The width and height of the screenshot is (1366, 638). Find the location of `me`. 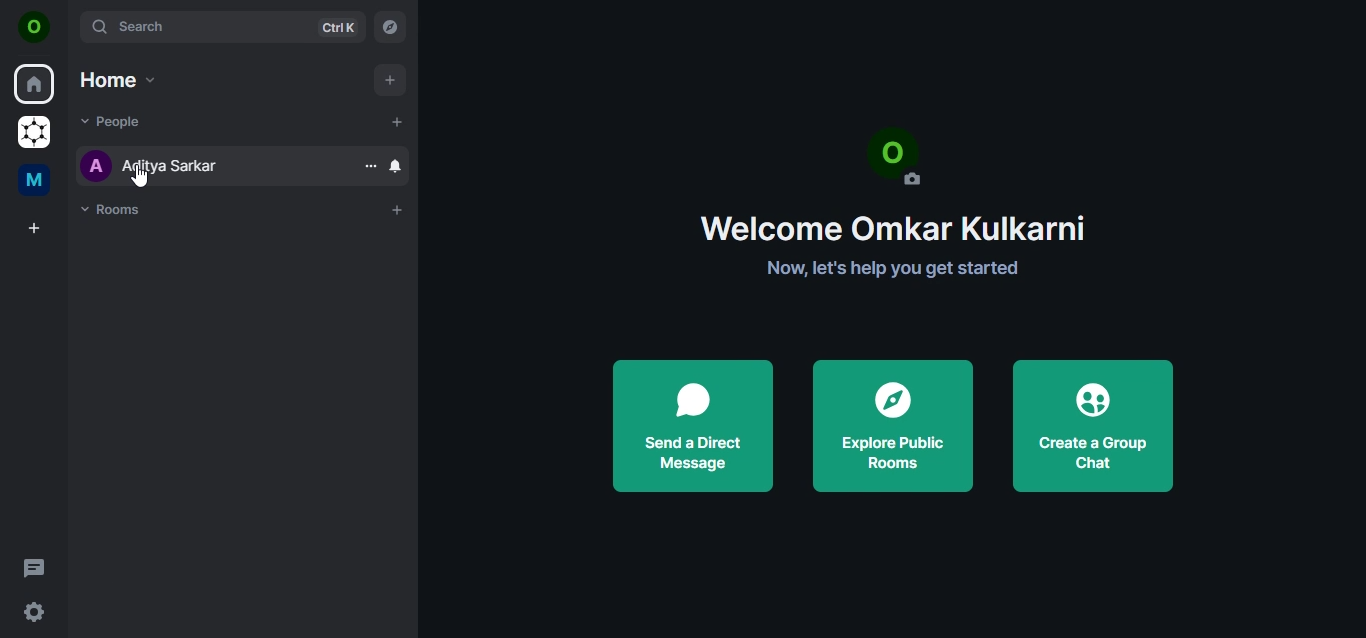

me is located at coordinates (37, 183).